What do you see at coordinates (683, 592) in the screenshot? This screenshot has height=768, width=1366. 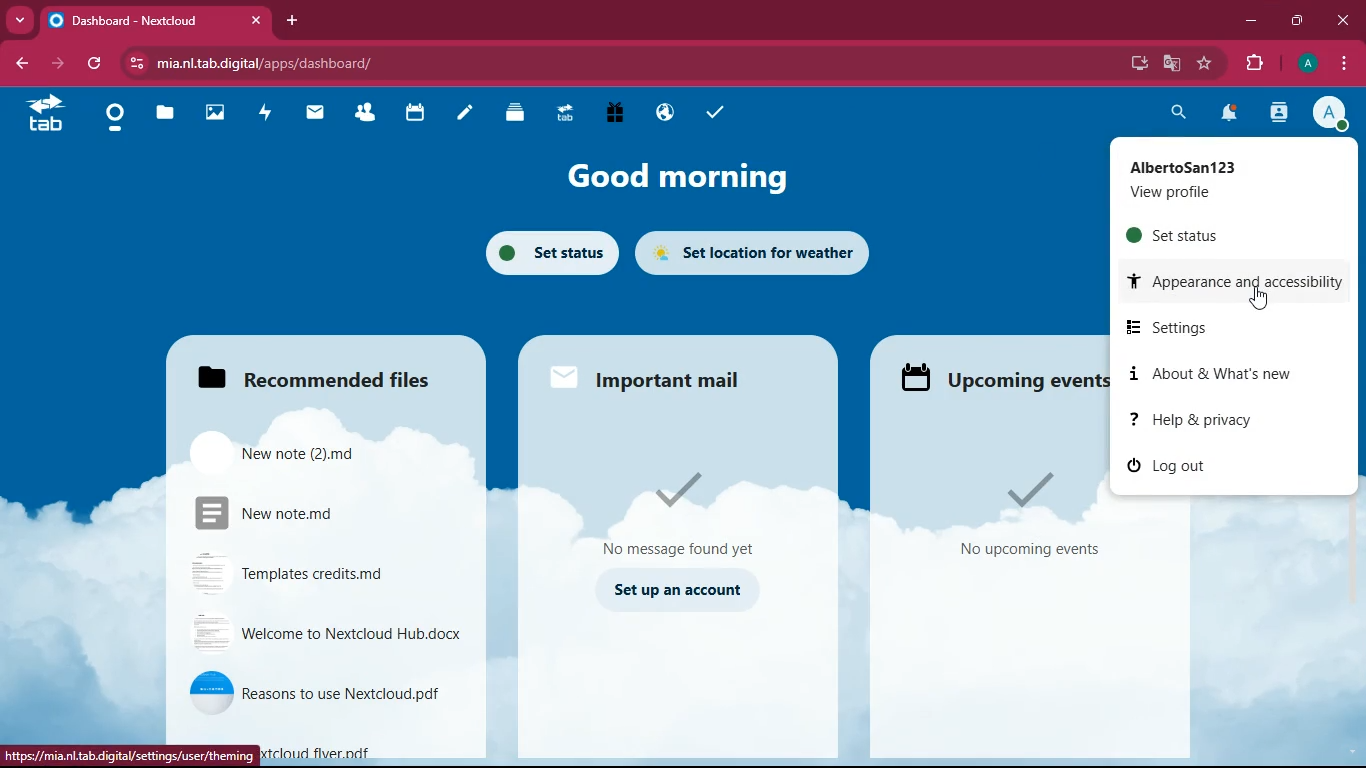 I see `set up` at bounding box center [683, 592].